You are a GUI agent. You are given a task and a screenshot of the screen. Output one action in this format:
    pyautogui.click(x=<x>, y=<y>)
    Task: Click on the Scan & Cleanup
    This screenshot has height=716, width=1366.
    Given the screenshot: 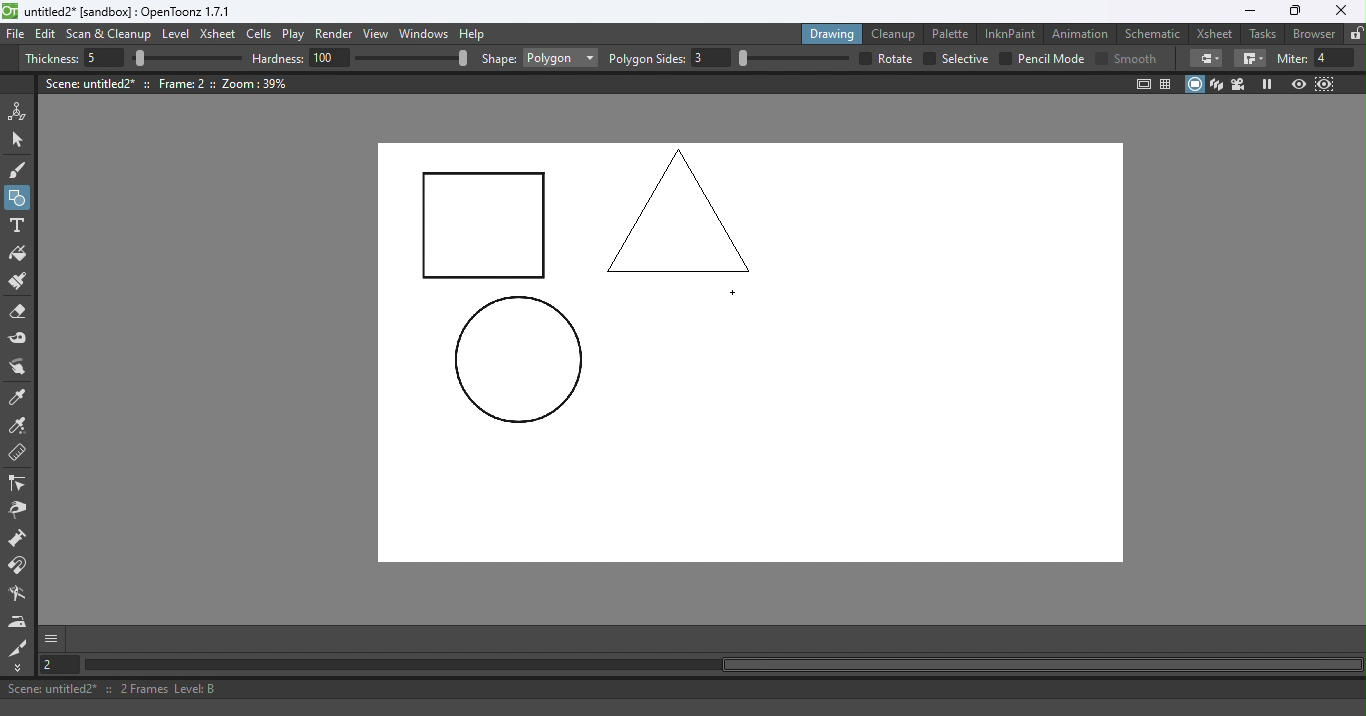 What is the action you would take?
    pyautogui.click(x=109, y=36)
    